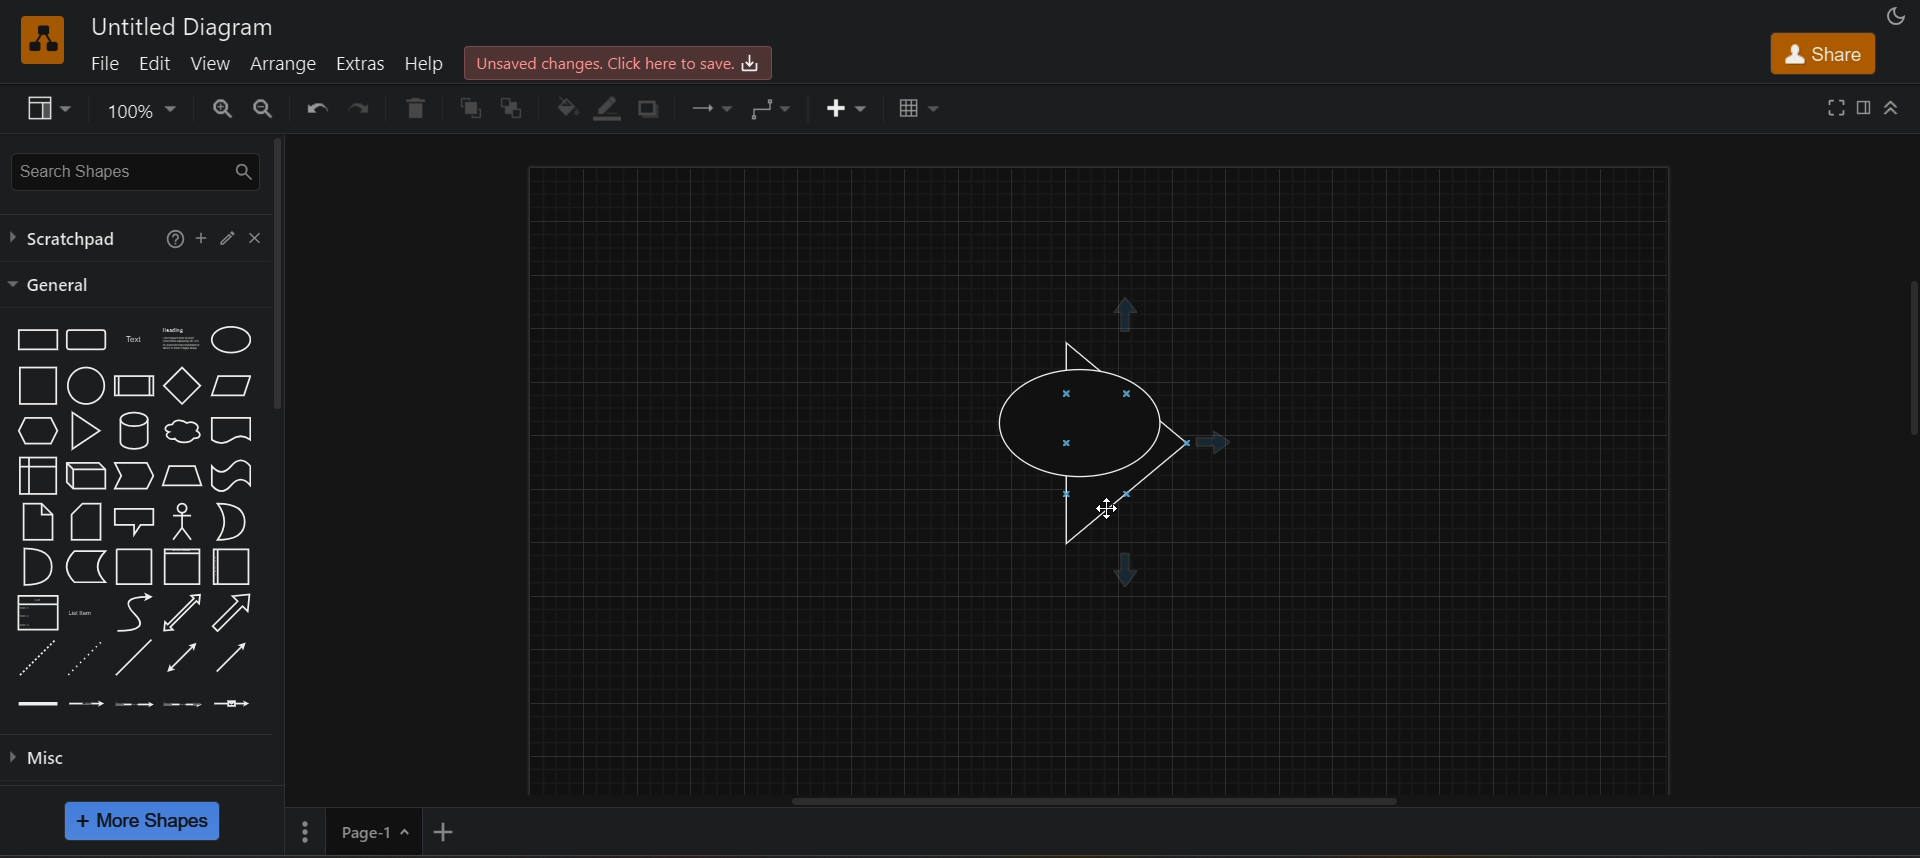 The width and height of the screenshot is (1920, 858). What do you see at coordinates (358, 107) in the screenshot?
I see `redo` at bounding box center [358, 107].